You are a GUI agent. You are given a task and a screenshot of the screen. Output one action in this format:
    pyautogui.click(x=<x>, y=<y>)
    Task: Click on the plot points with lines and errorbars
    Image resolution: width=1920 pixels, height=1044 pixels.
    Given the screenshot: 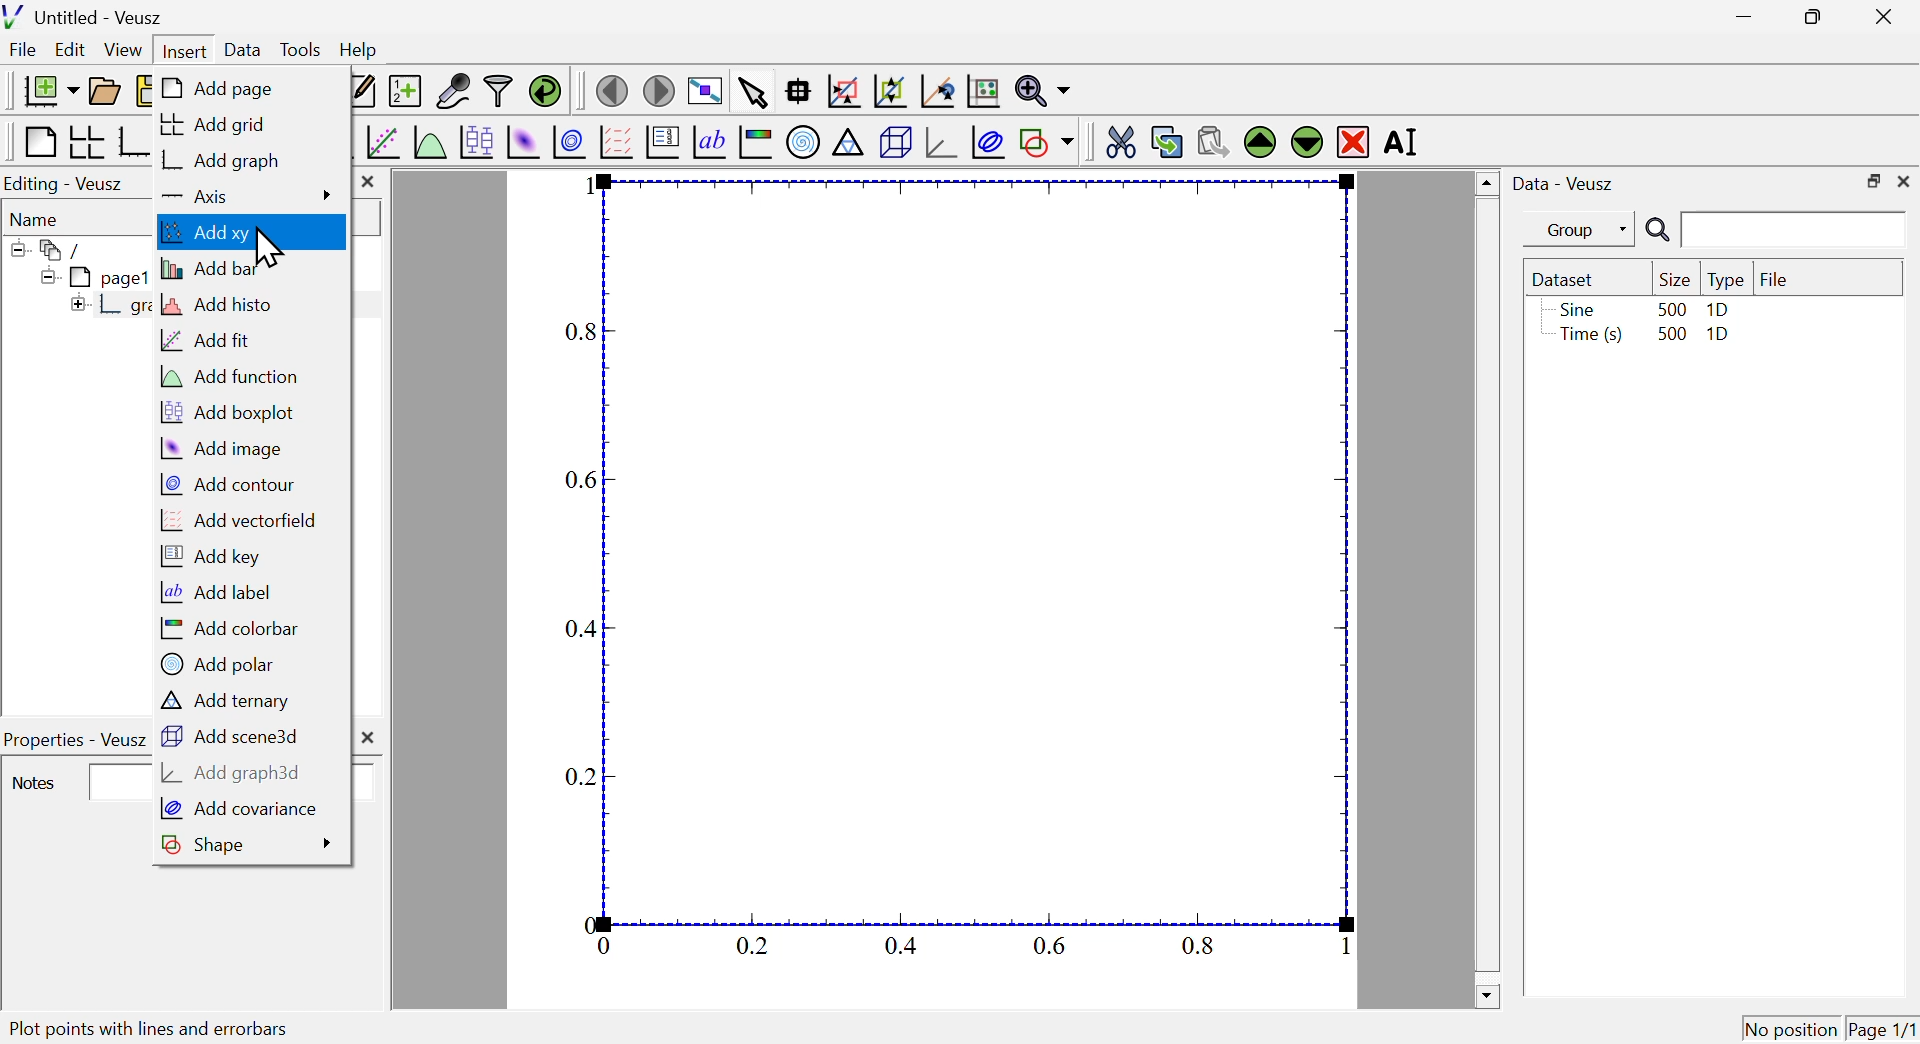 What is the action you would take?
    pyautogui.click(x=176, y=1027)
    